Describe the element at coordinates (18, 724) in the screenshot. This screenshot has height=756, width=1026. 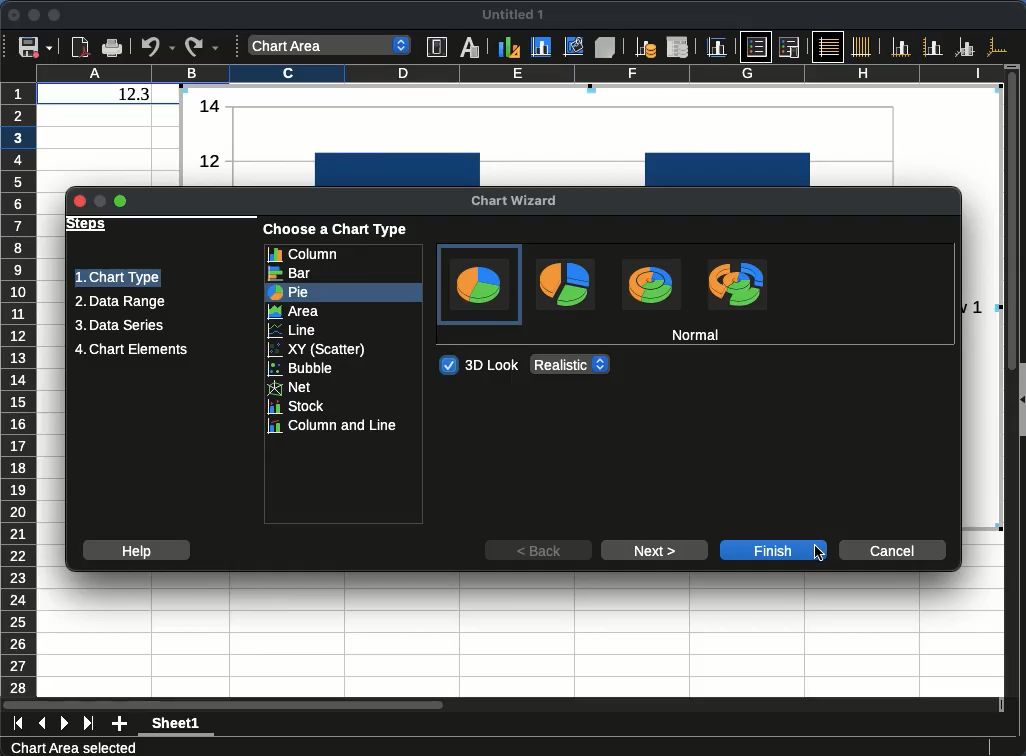
I see `first sheet` at that location.